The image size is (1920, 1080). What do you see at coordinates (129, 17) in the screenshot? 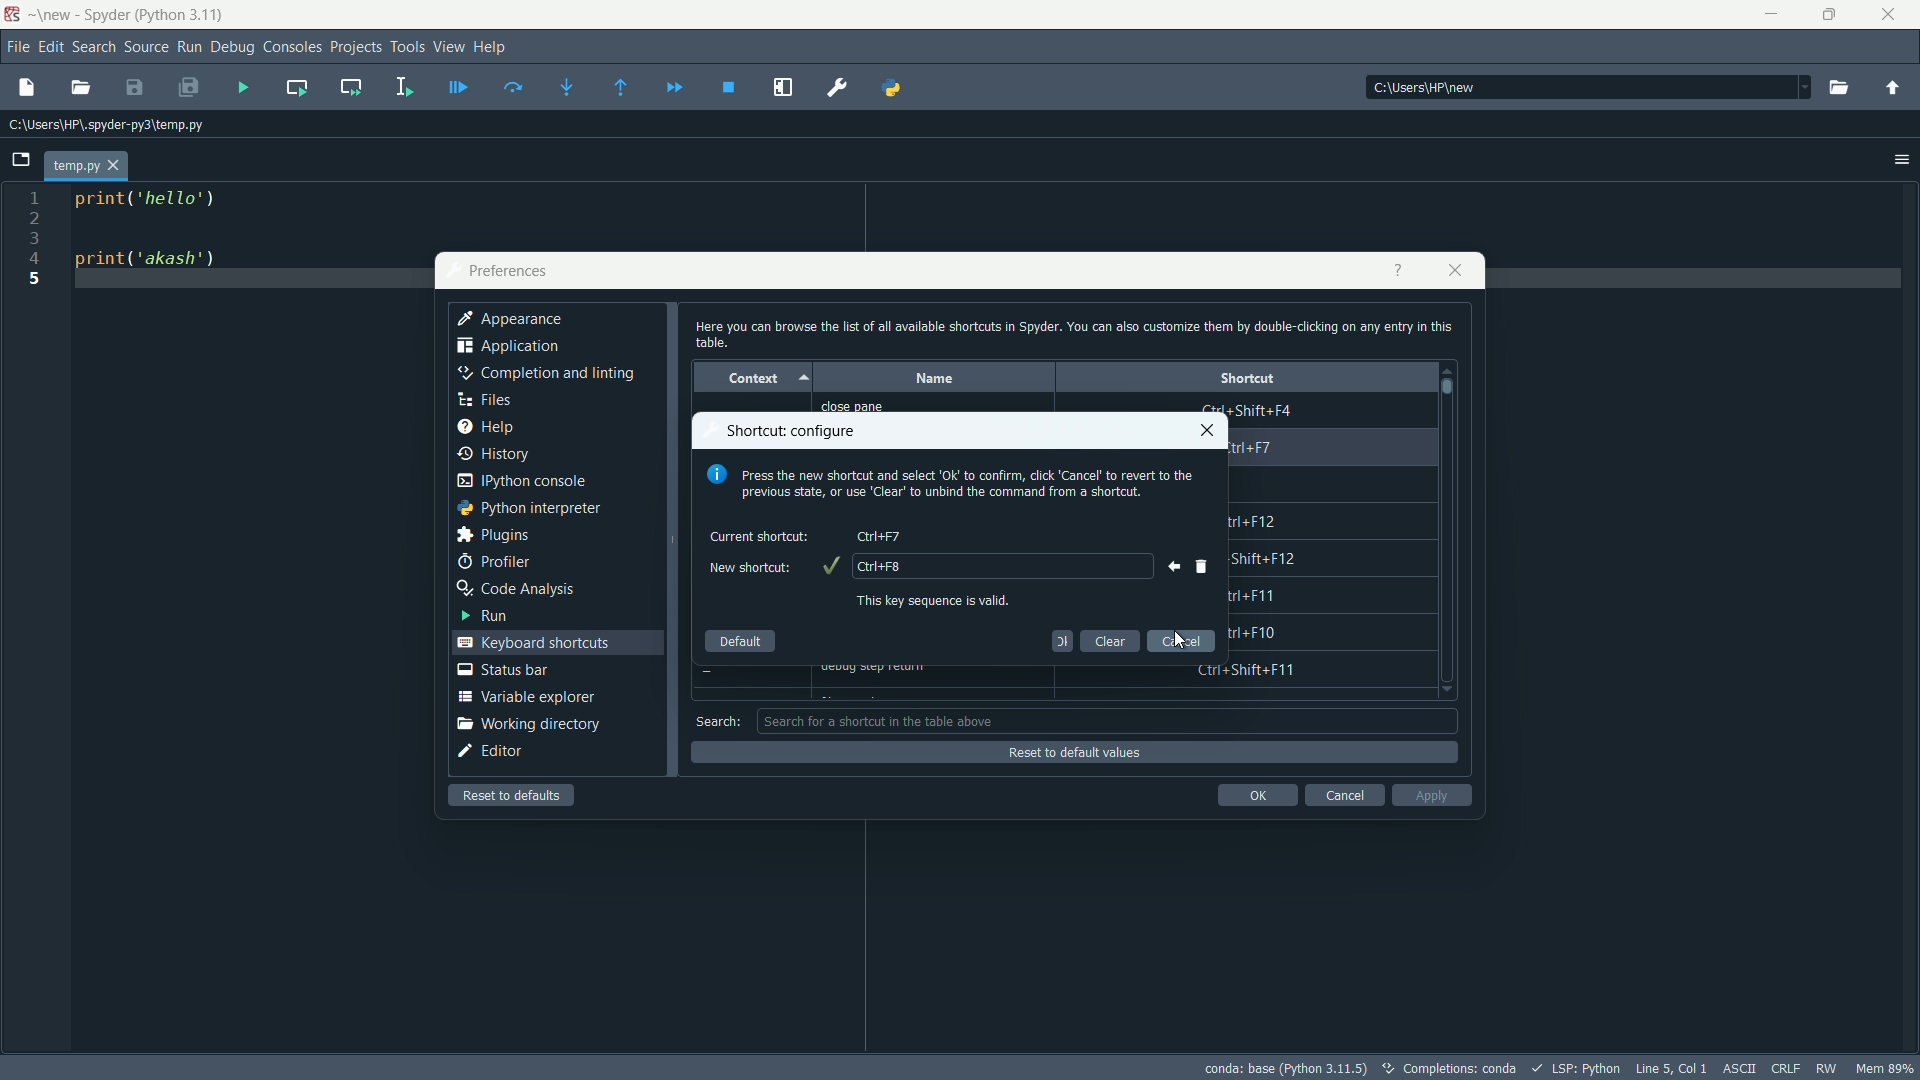
I see `app name` at bounding box center [129, 17].